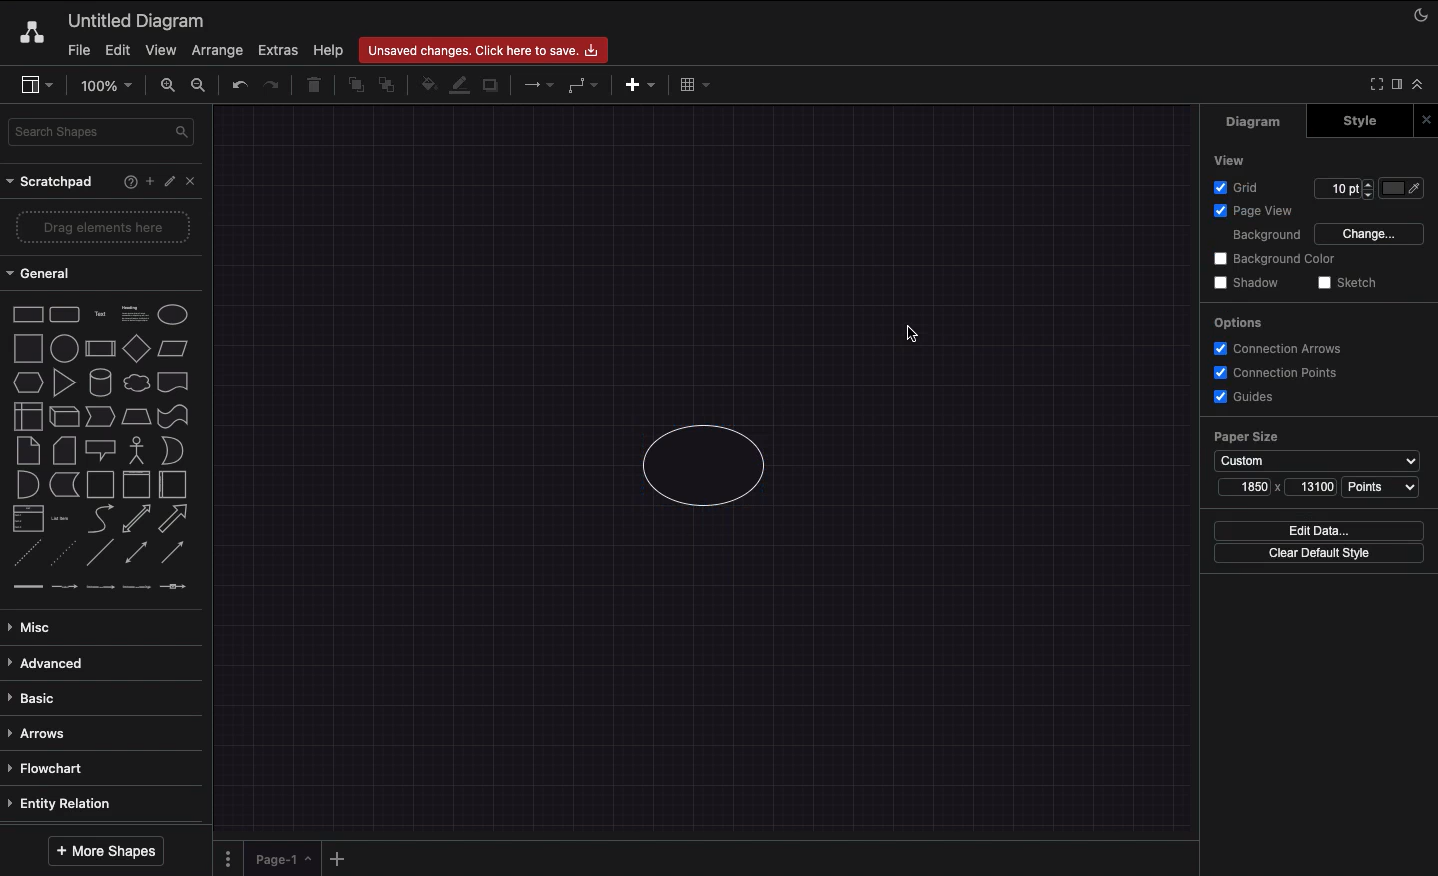  Describe the element at coordinates (355, 85) in the screenshot. I see `To front` at that location.